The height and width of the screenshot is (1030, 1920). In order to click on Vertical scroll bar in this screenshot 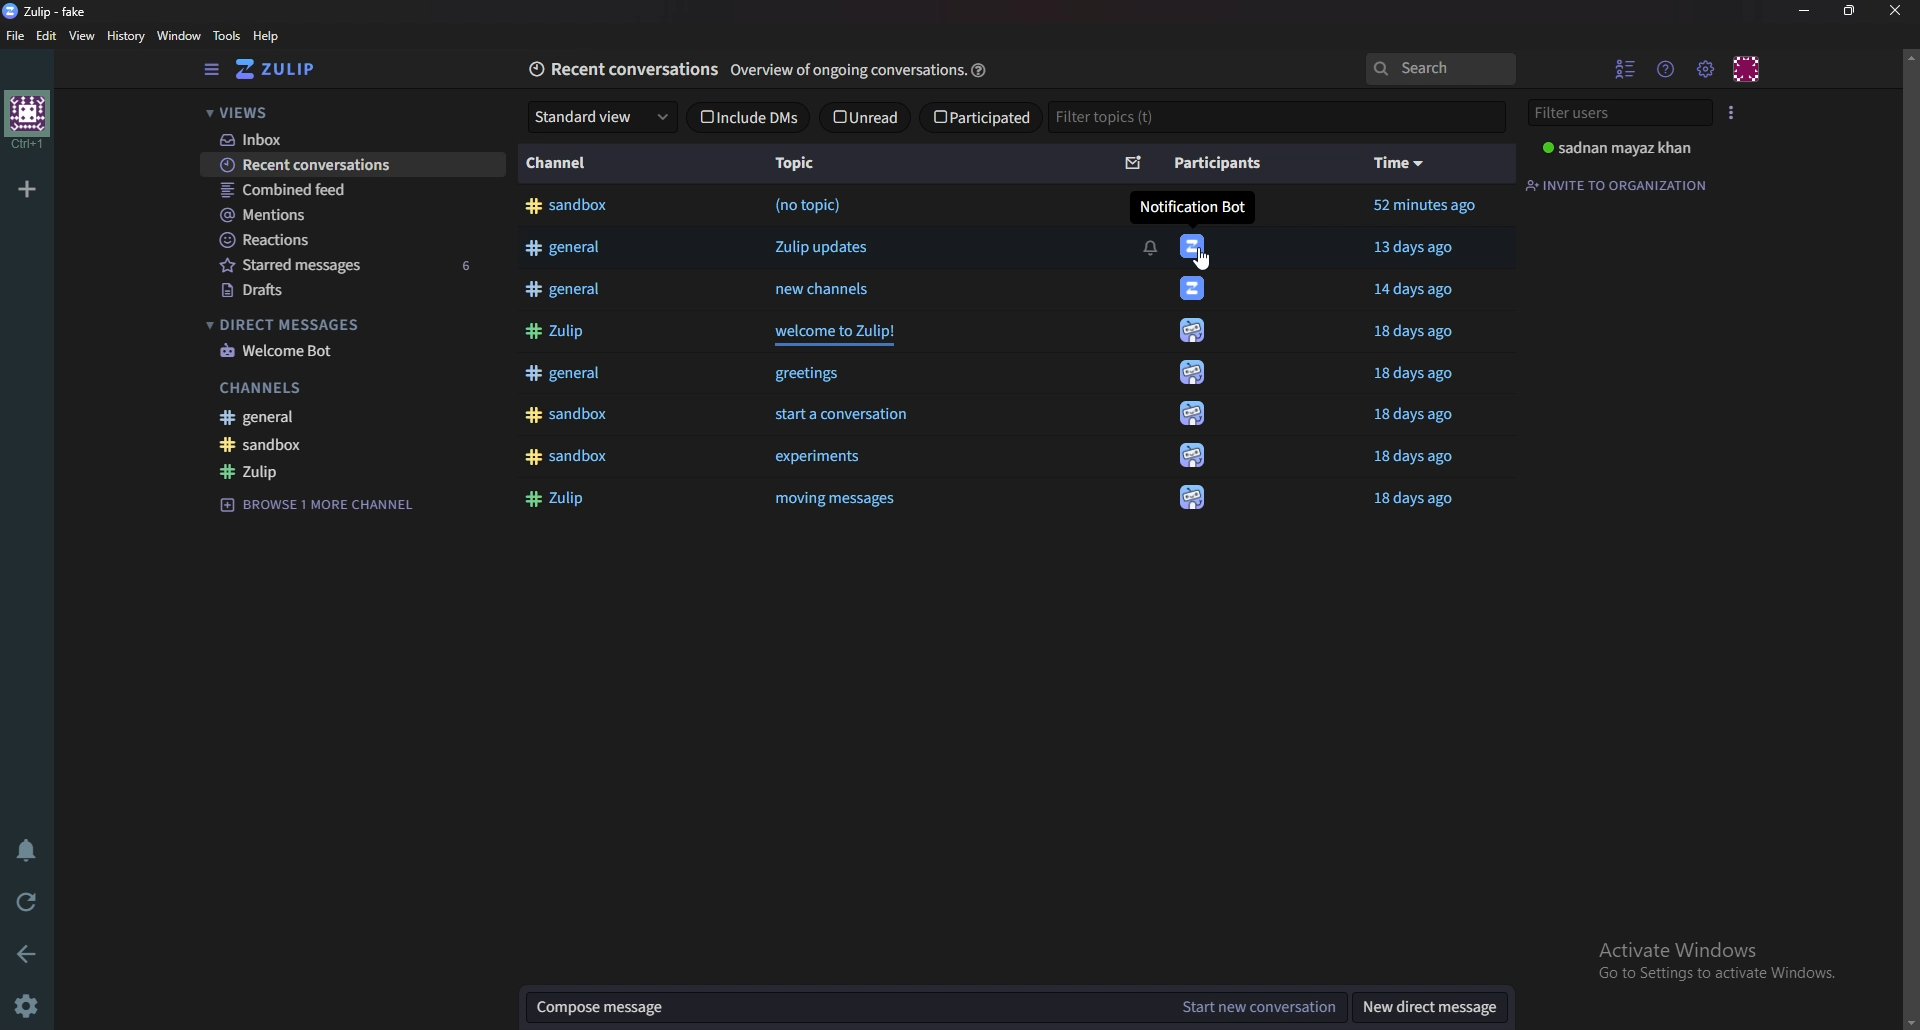, I will do `click(1909, 536)`.